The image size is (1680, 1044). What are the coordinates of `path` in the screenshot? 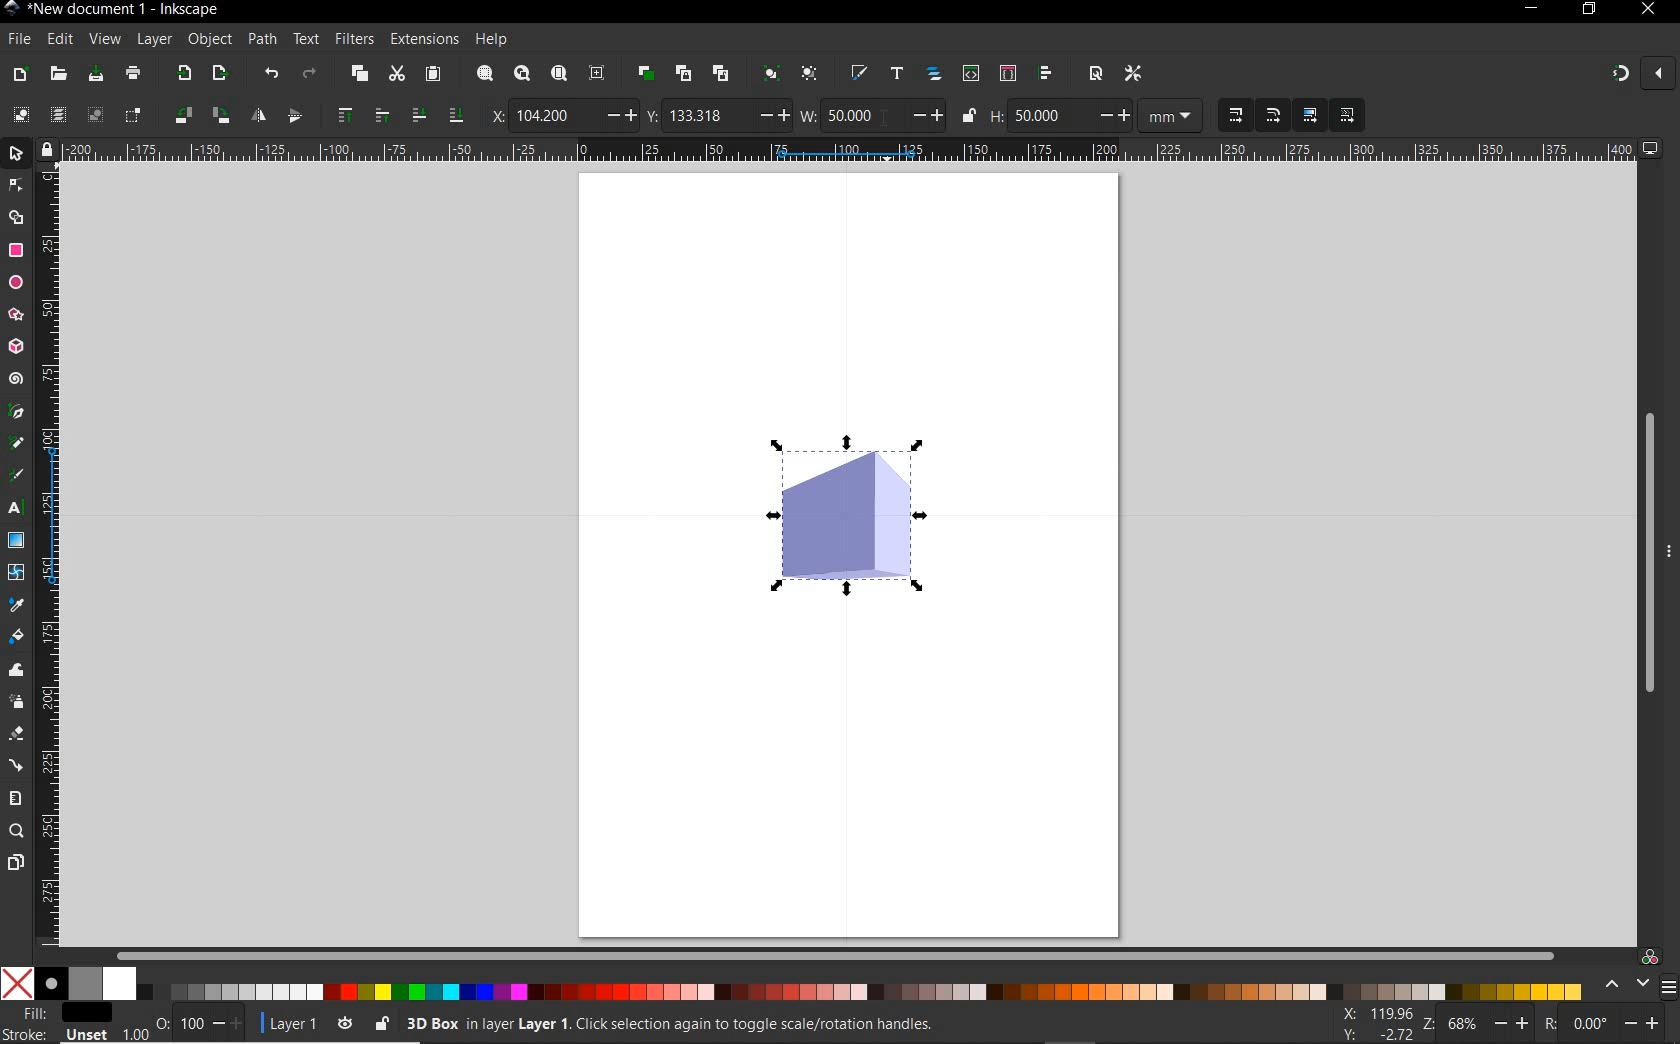 It's located at (260, 38).